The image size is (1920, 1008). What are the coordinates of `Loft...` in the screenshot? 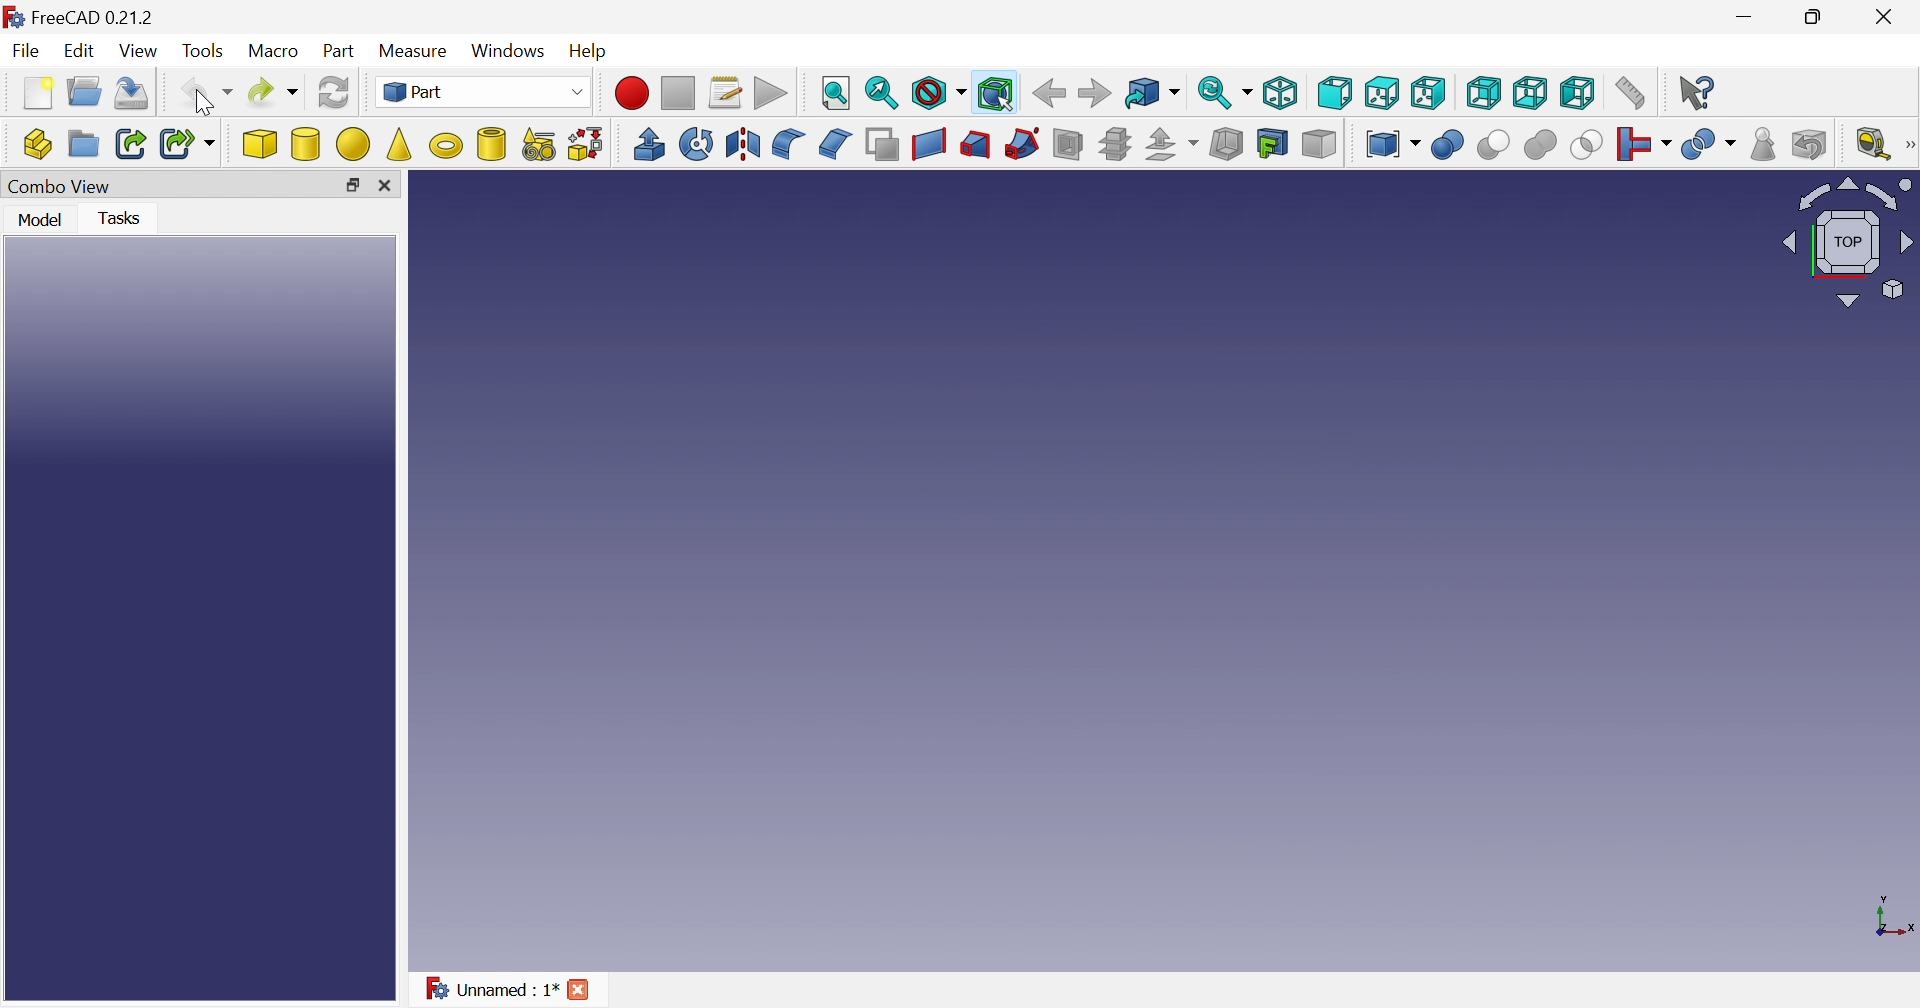 It's located at (976, 145).